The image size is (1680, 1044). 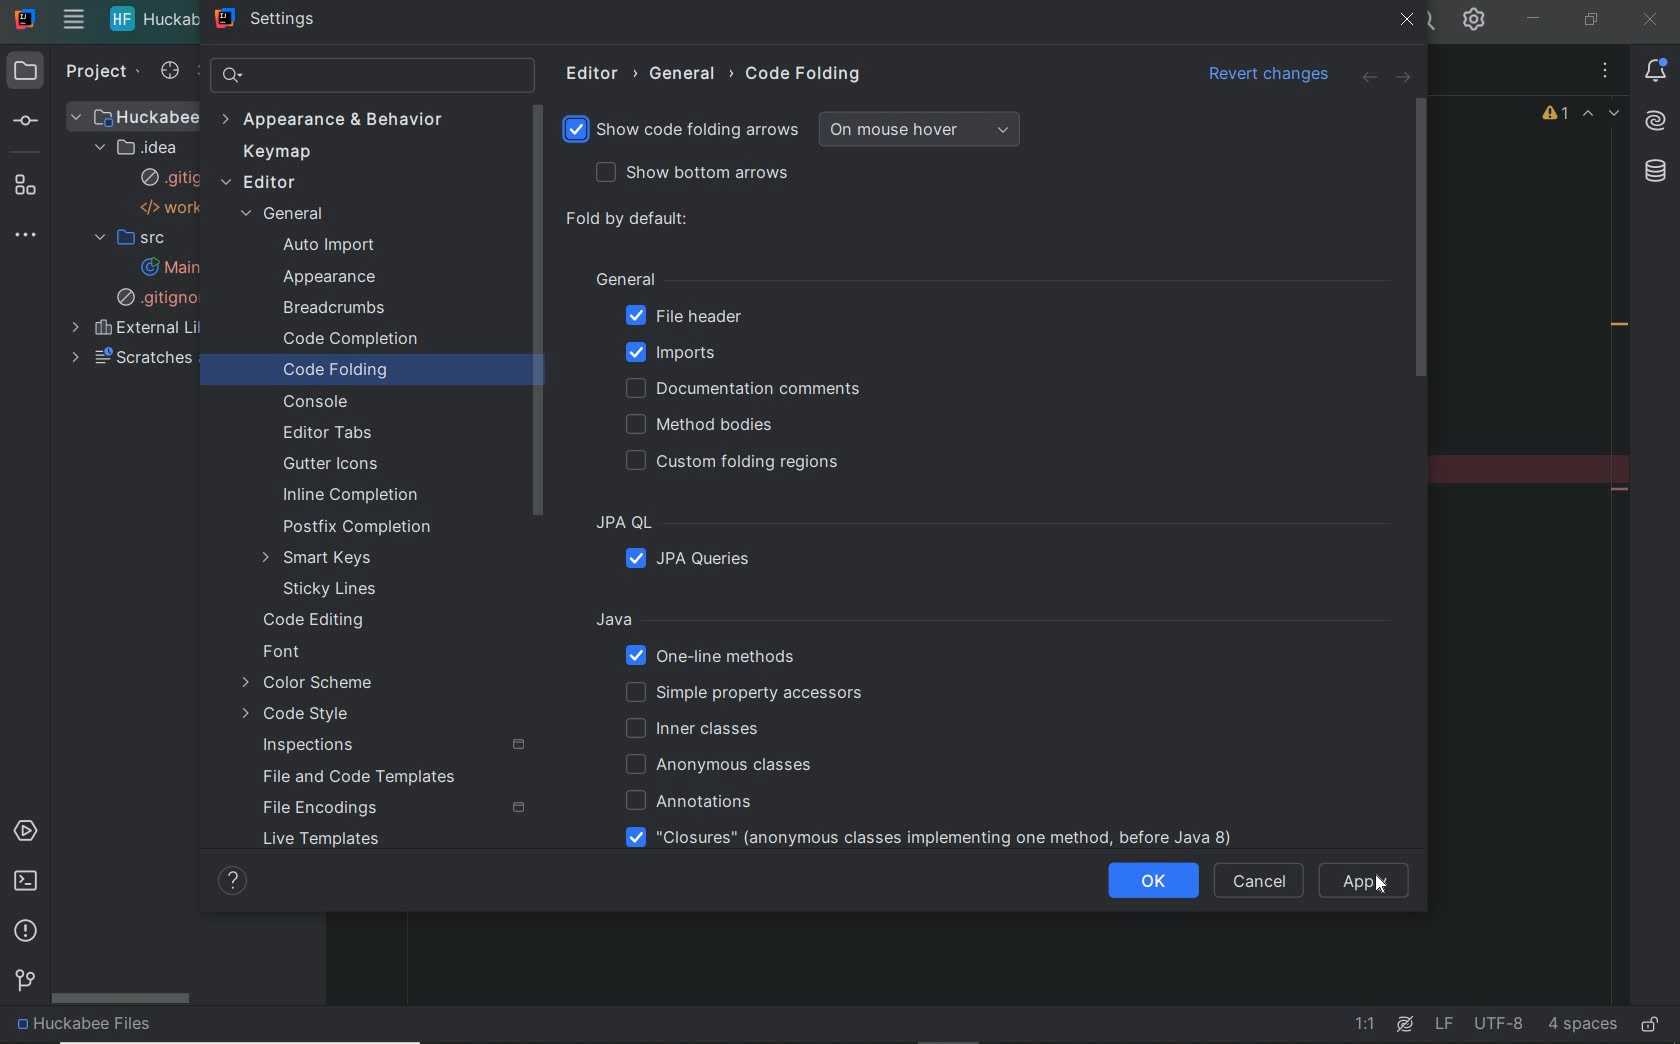 I want to click on appearance, so click(x=336, y=277).